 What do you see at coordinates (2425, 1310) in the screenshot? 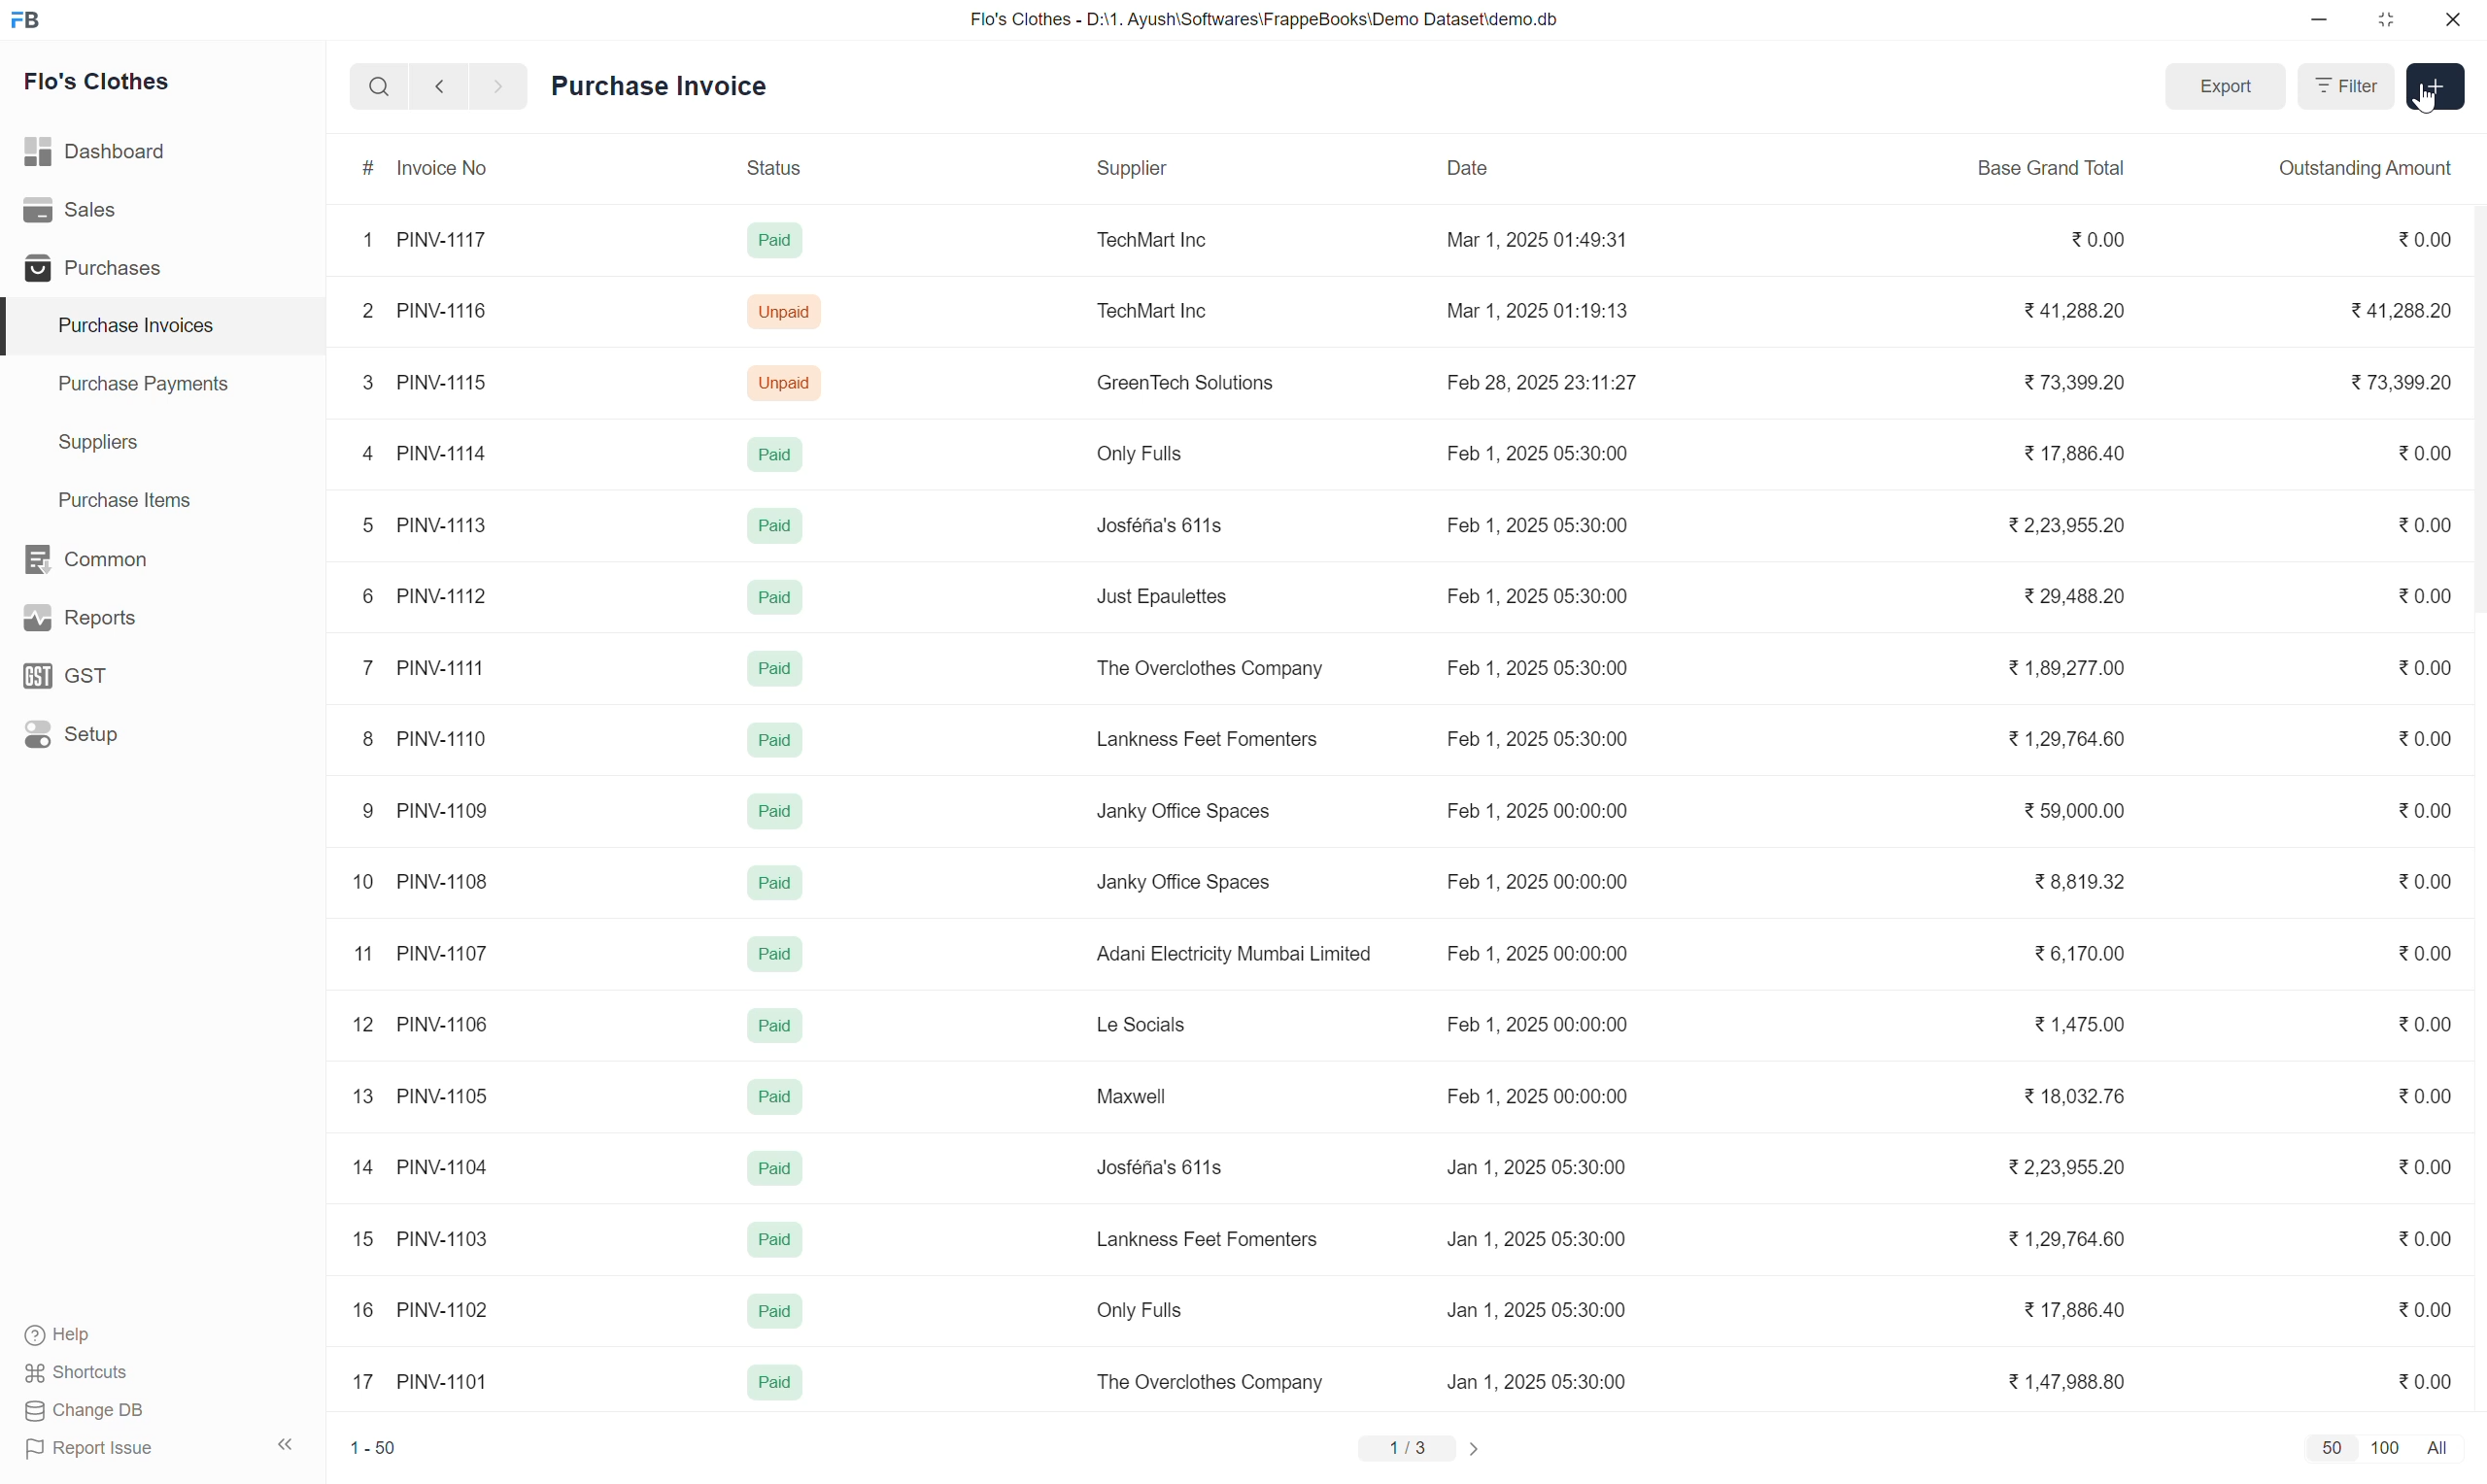
I see `0.00` at bounding box center [2425, 1310].